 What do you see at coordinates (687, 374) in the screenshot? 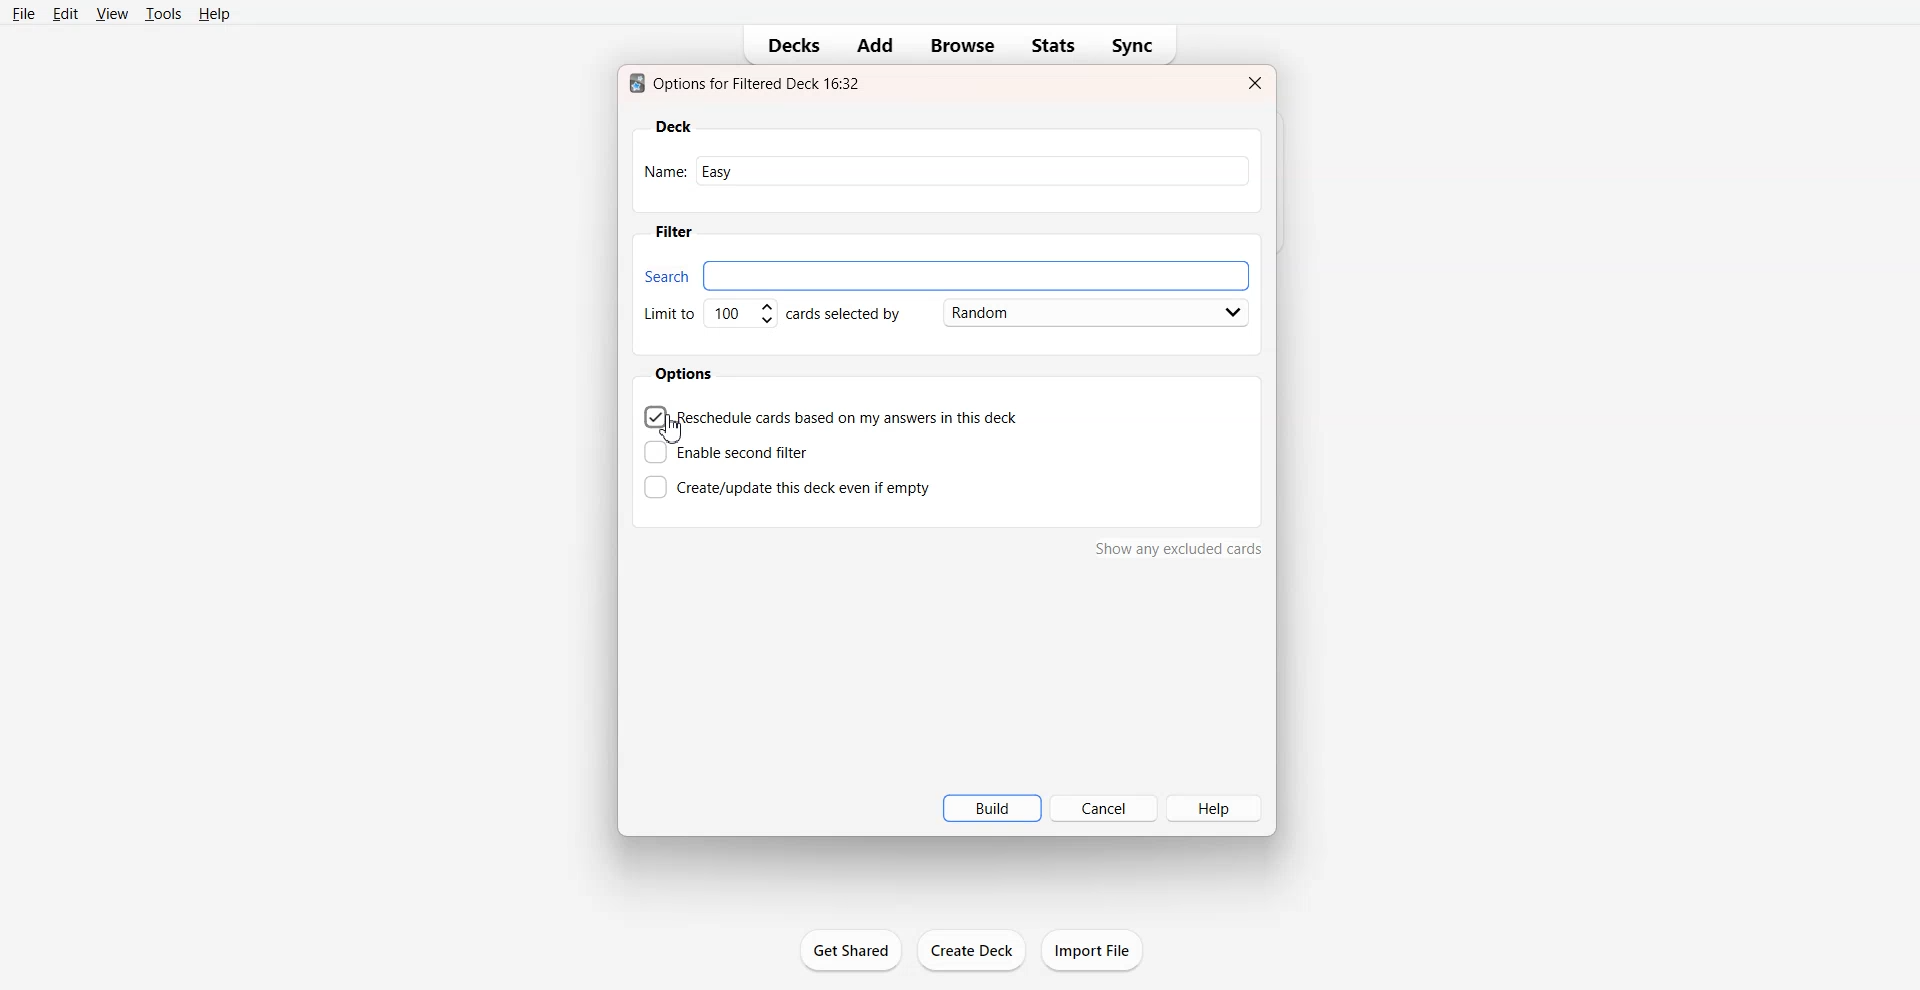
I see `Options` at bounding box center [687, 374].